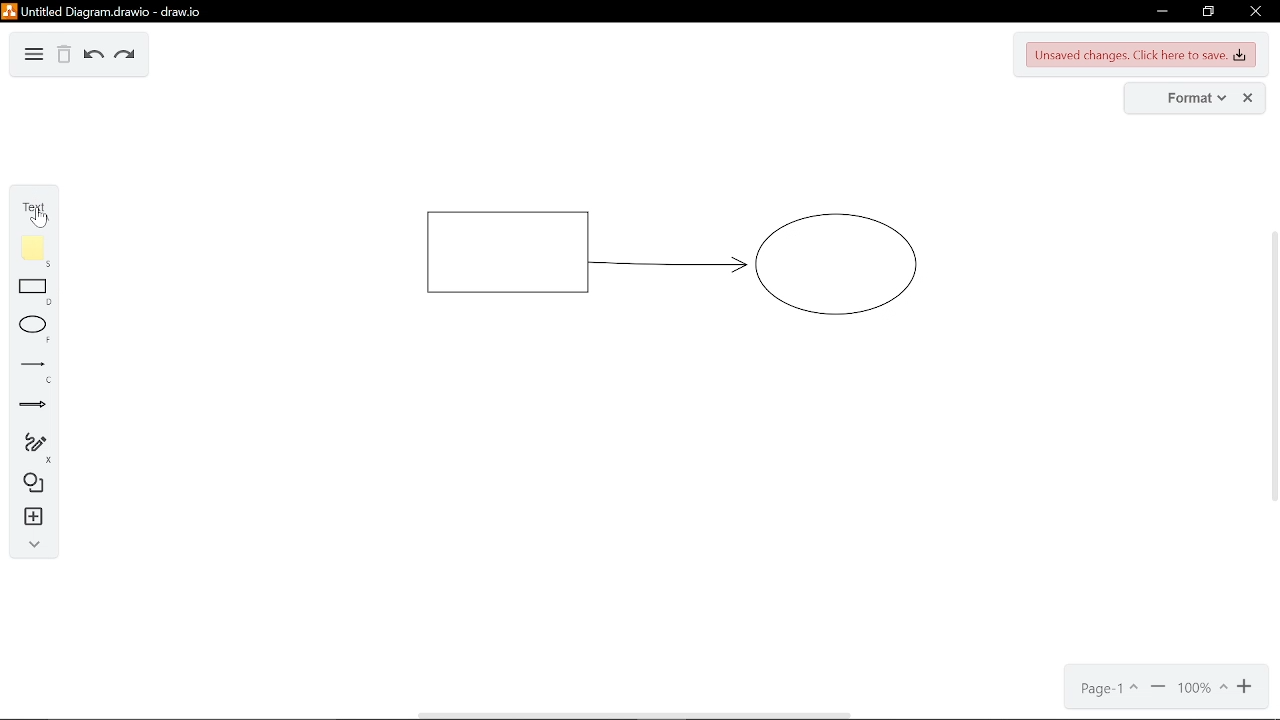  I want to click on 100%, so click(1201, 688).